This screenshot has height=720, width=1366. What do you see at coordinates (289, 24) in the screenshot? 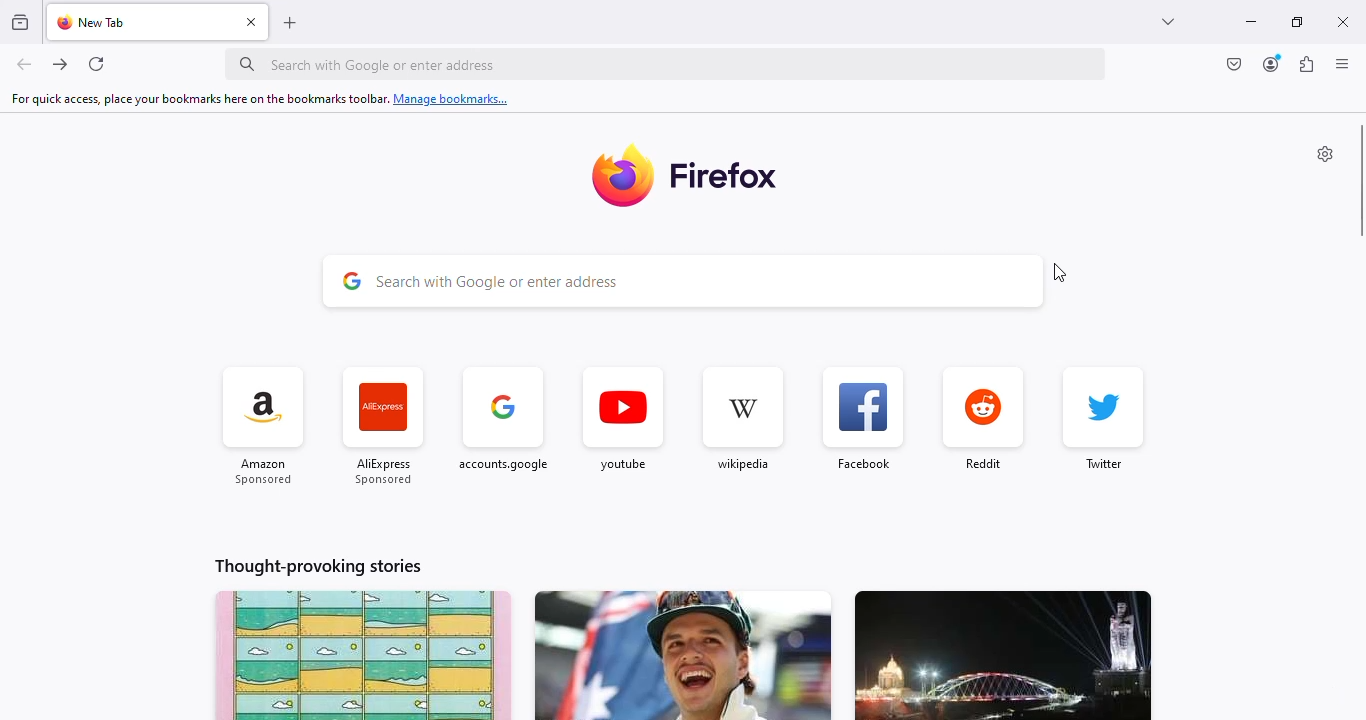
I see `open a new tab` at bounding box center [289, 24].